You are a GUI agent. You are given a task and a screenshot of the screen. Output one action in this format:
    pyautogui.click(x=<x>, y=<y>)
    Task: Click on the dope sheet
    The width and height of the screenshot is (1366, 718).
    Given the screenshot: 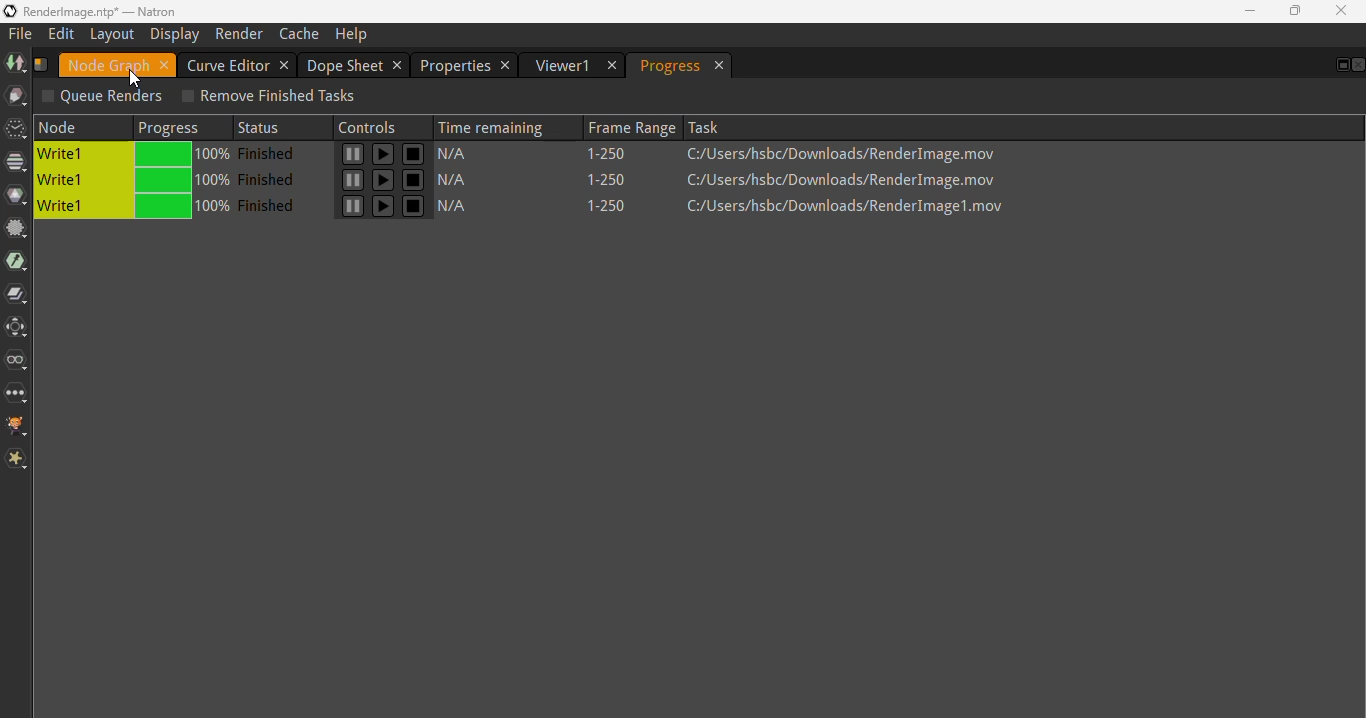 What is the action you would take?
    pyautogui.click(x=346, y=65)
    